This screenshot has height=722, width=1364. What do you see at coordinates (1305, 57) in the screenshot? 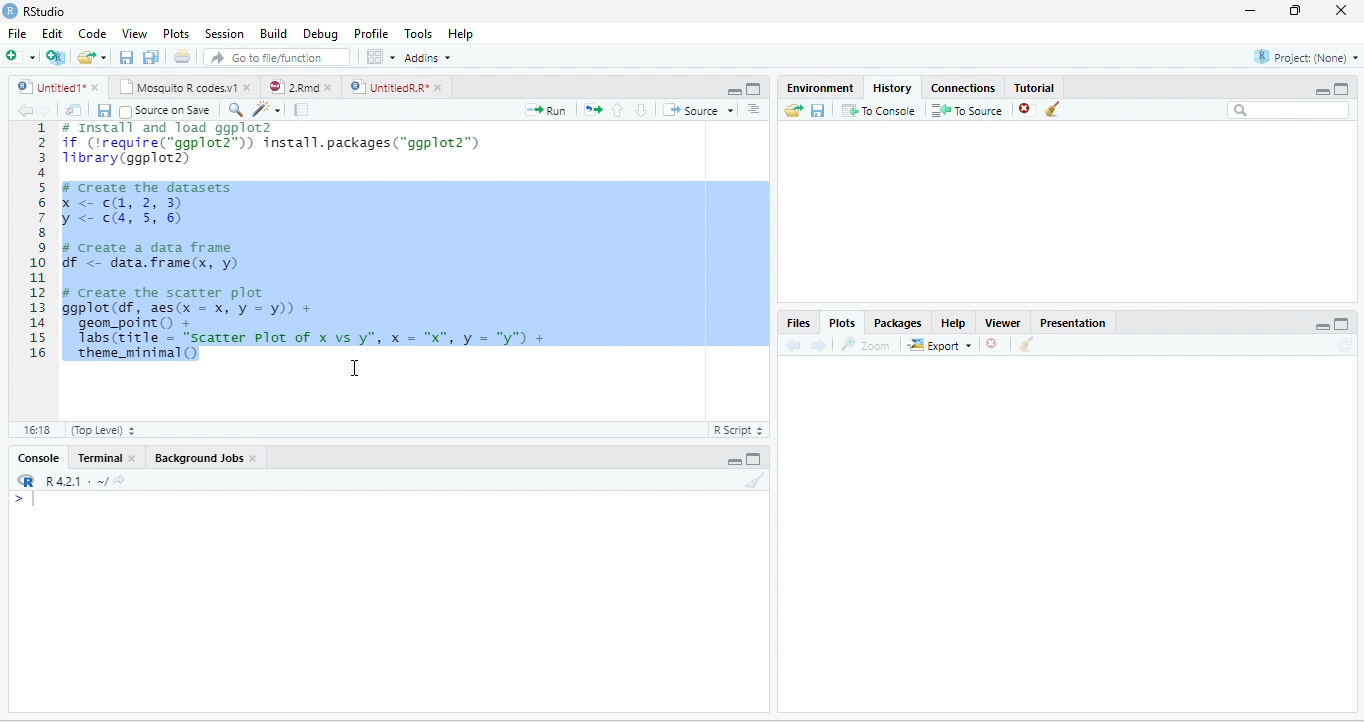
I see `Project: (None)` at bounding box center [1305, 57].